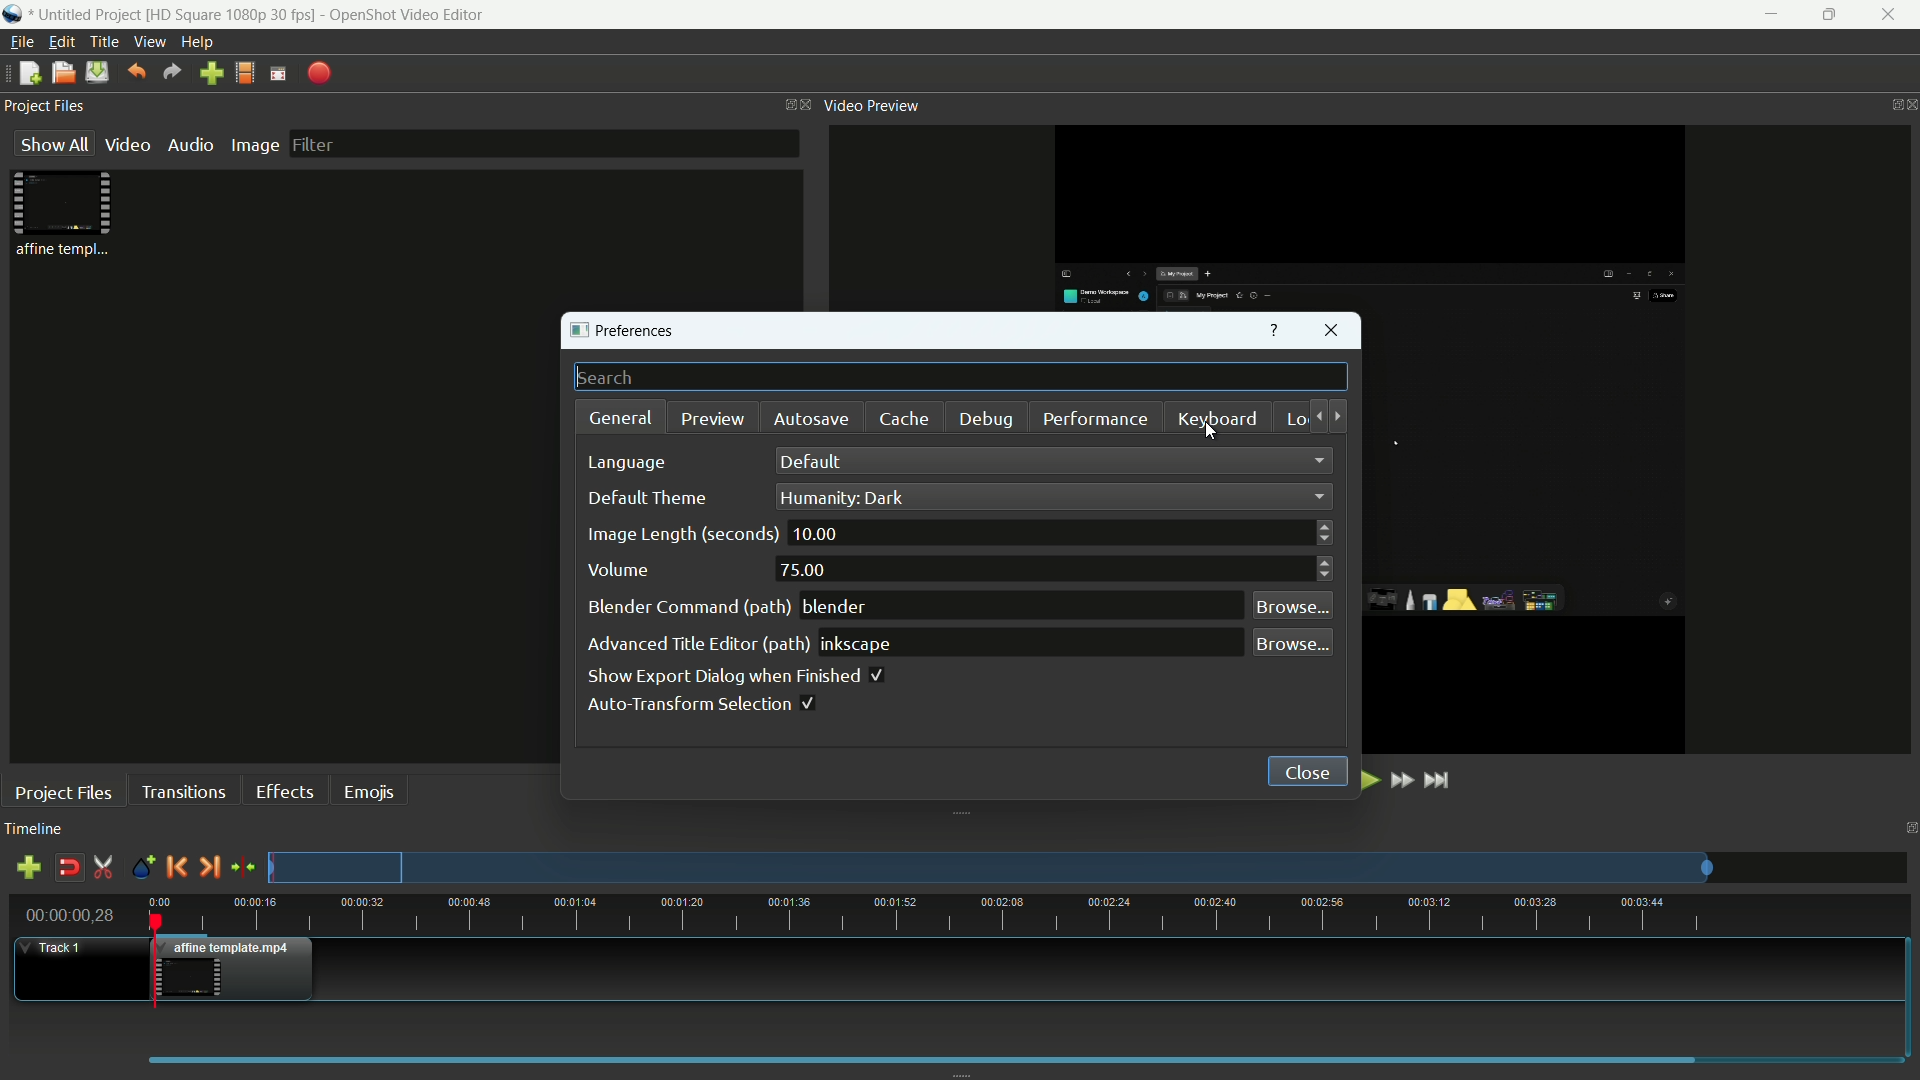  What do you see at coordinates (1766, 15) in the screenshot?
I see `minimize` at bounding box center [1766, 15].